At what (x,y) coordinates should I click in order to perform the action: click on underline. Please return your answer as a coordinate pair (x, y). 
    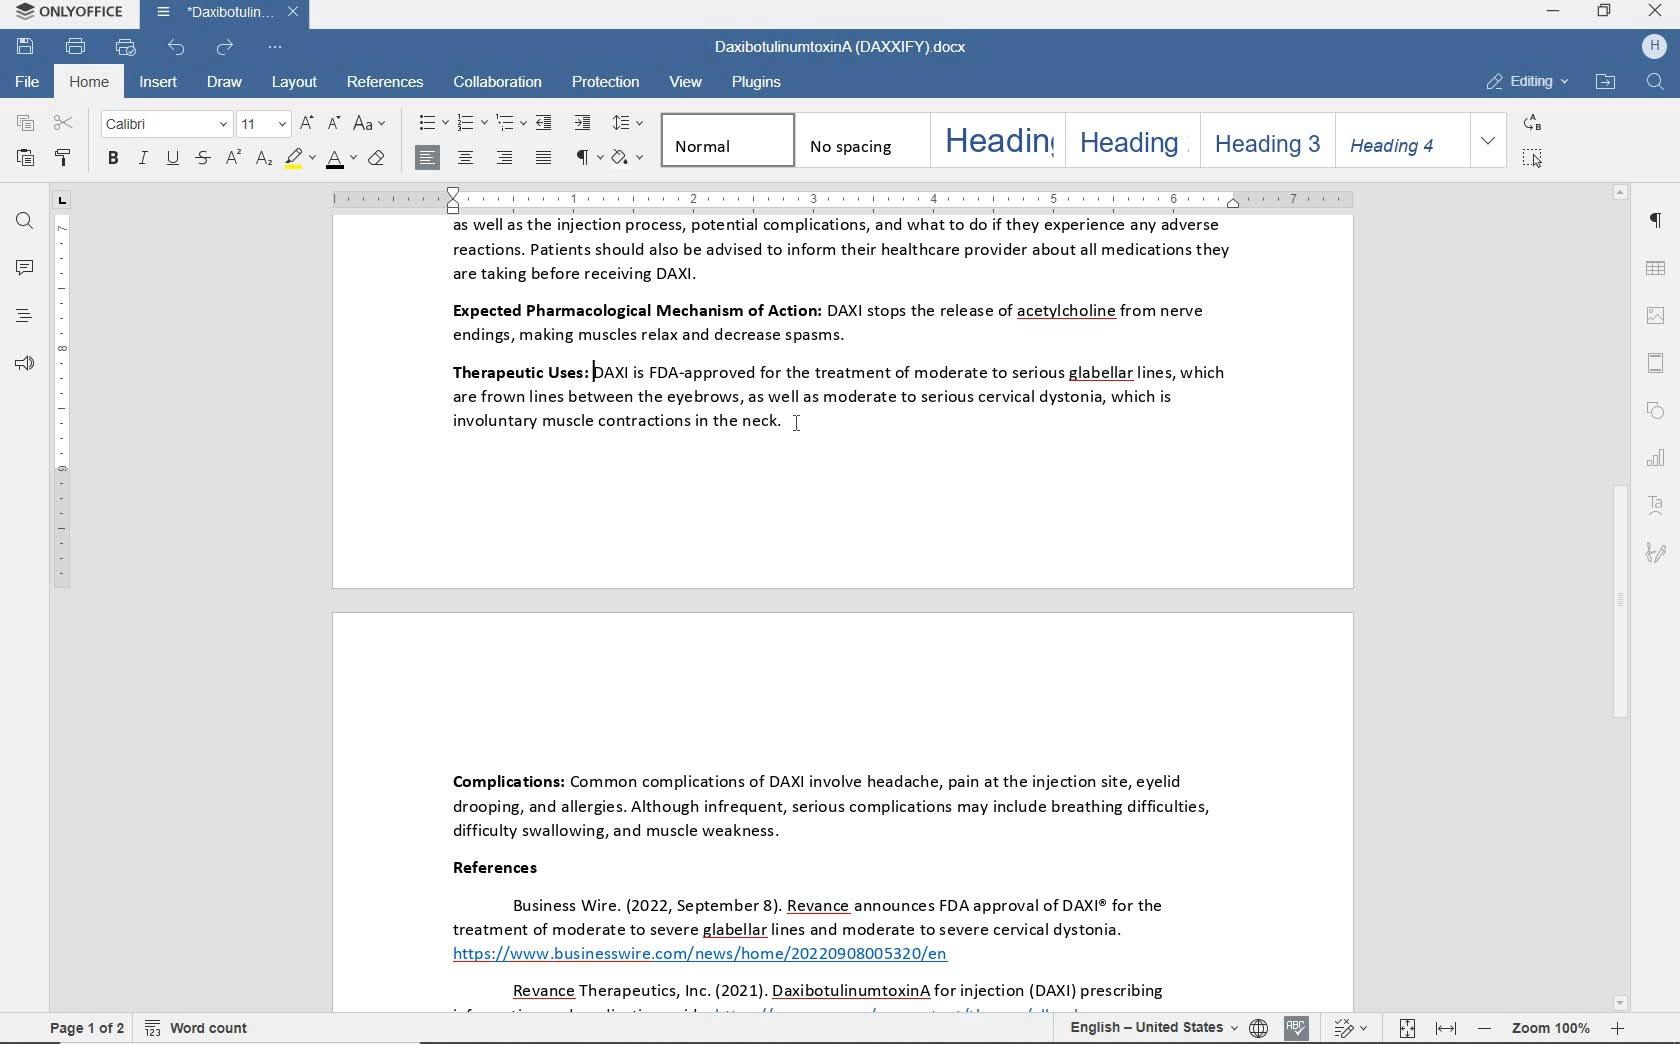
    Looking at the image, I should click on (172, 160).